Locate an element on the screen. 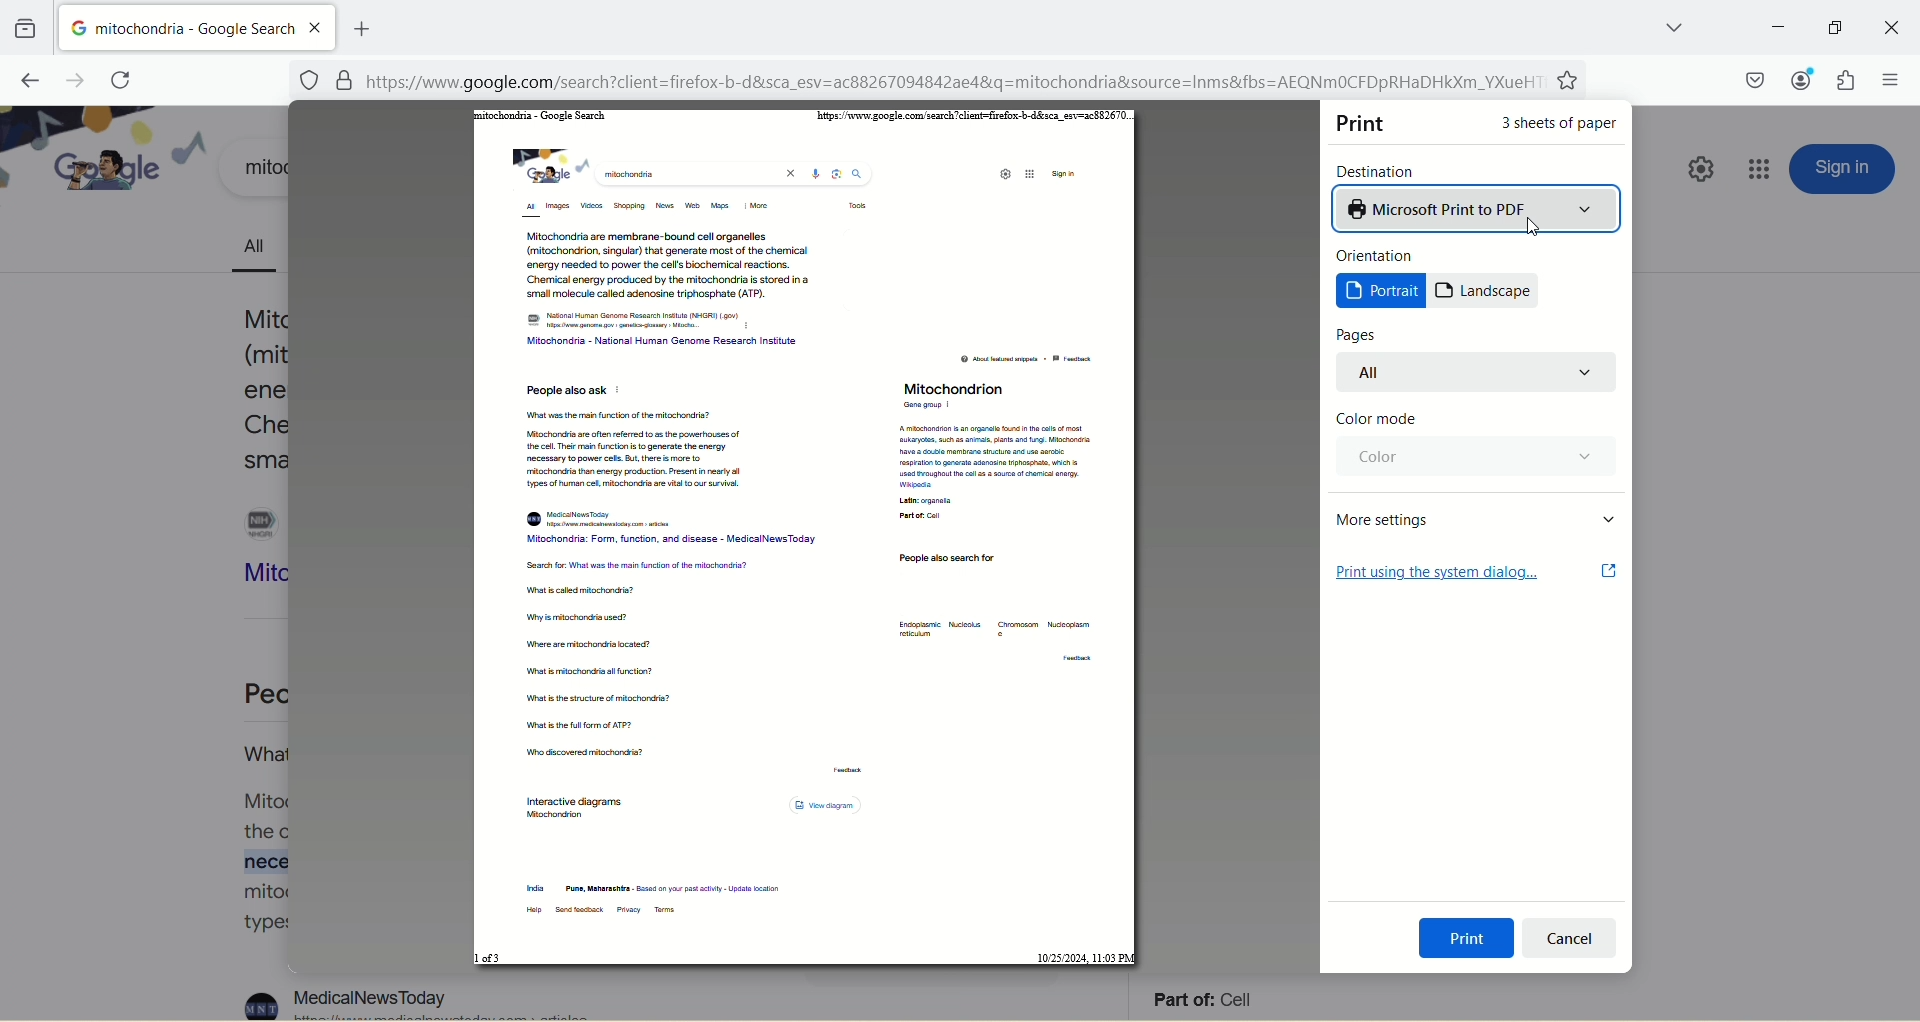 This screenshot has height=1022, width=1920. close tab is located at coordinates (317, 27).